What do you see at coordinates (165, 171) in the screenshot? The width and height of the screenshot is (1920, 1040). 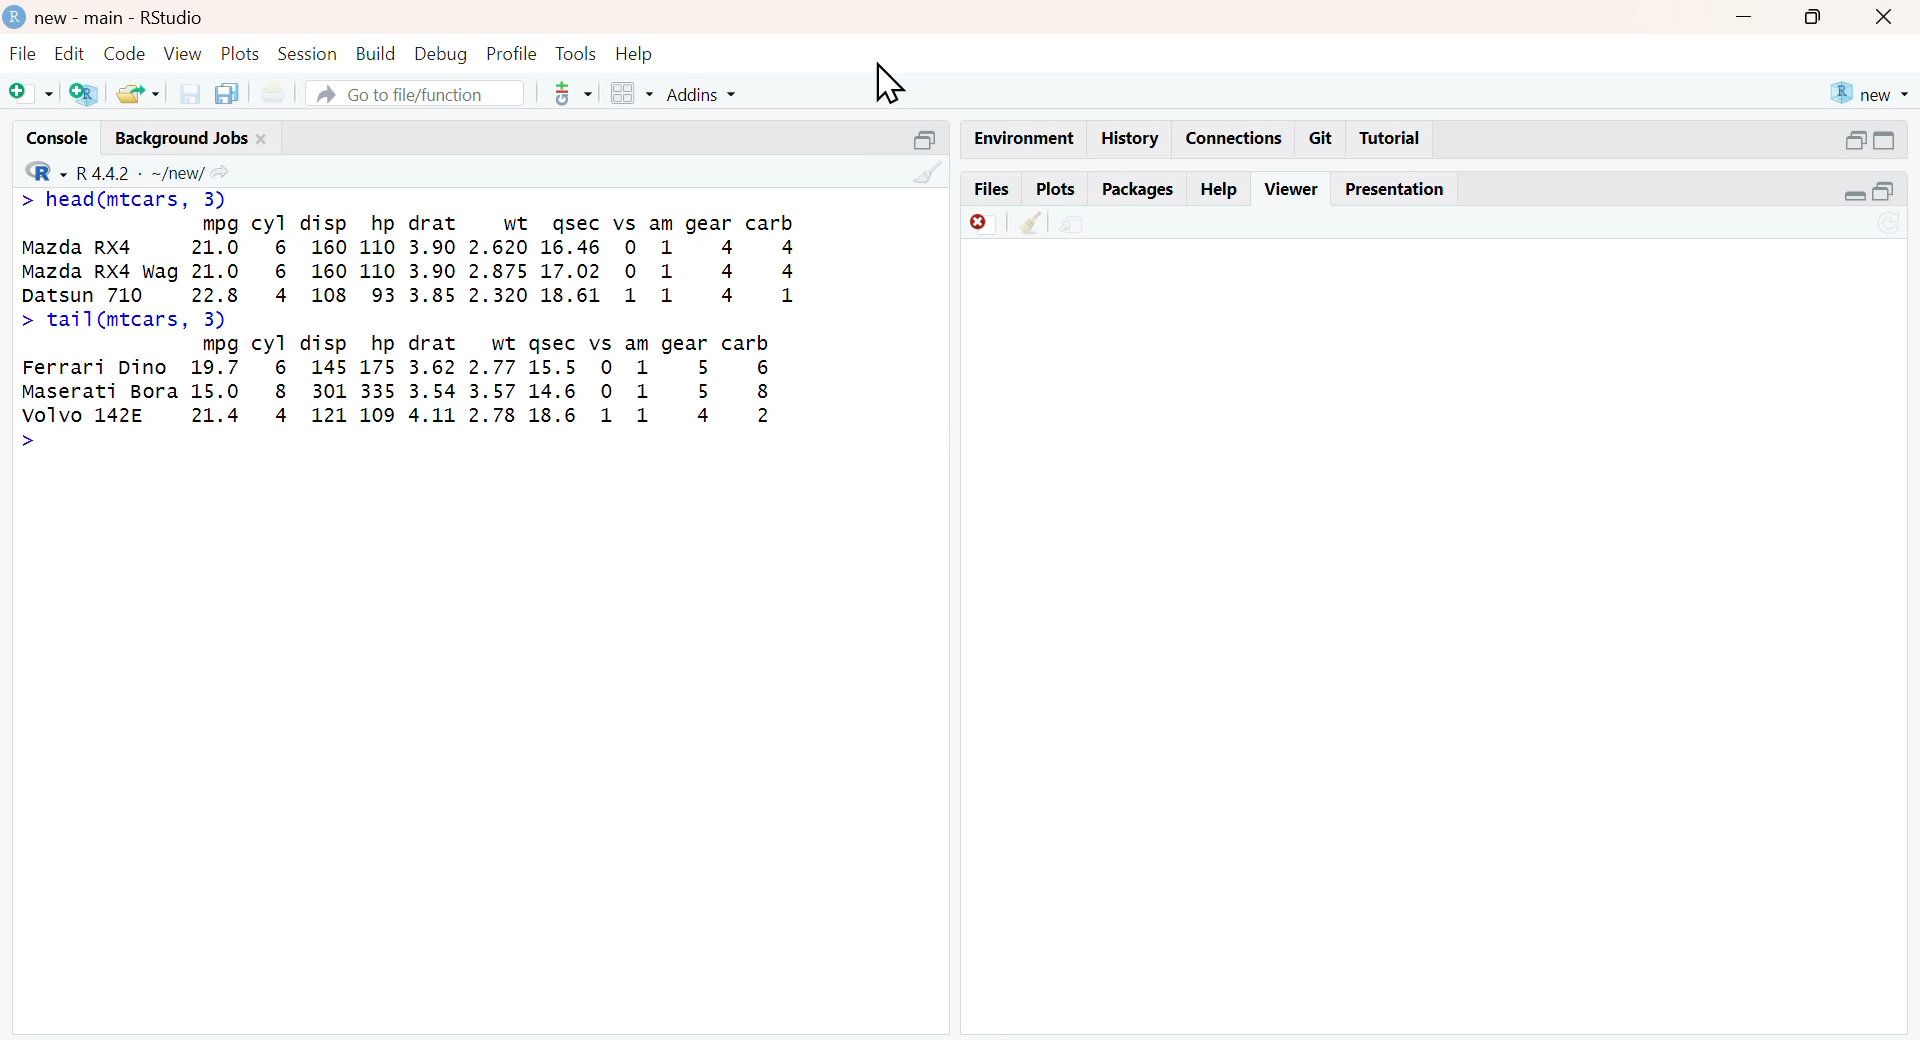 I see `v R442 - ~/new/` at bounding box center [165, 171].